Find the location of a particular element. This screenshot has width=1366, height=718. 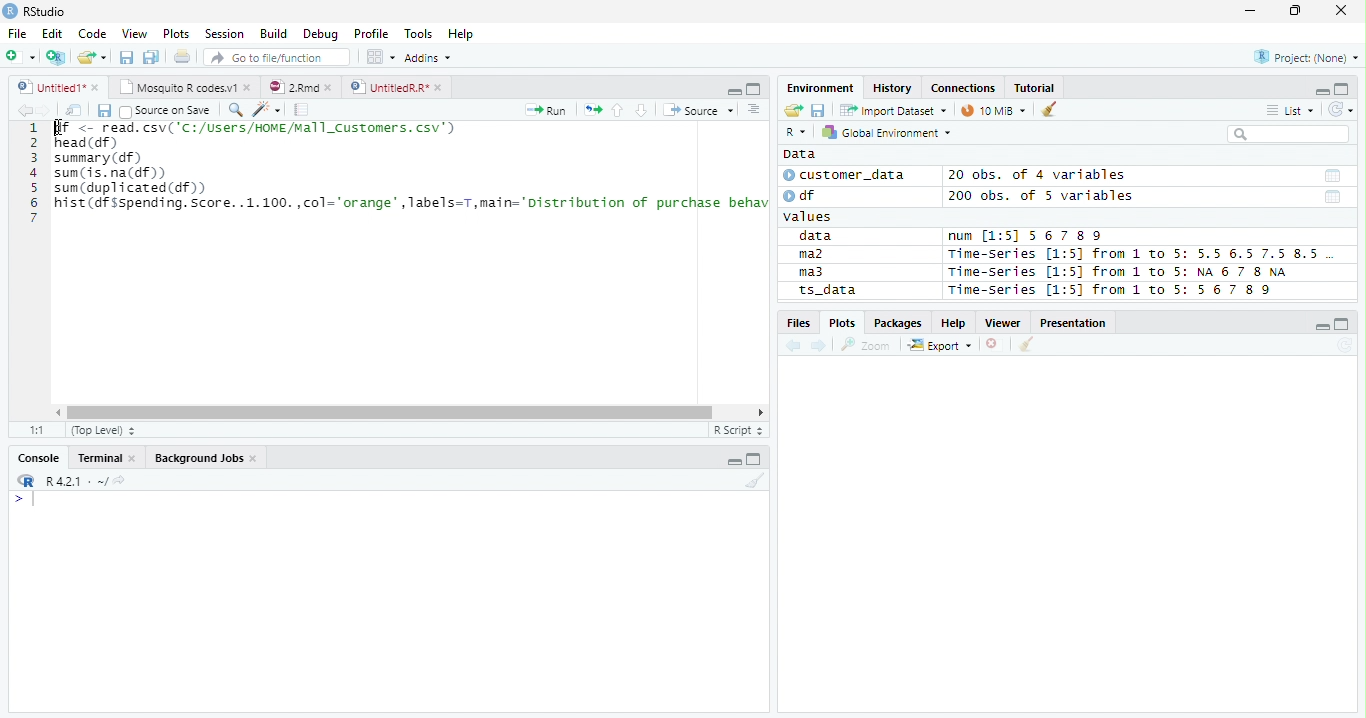

data is located at coordinates (819, 237).